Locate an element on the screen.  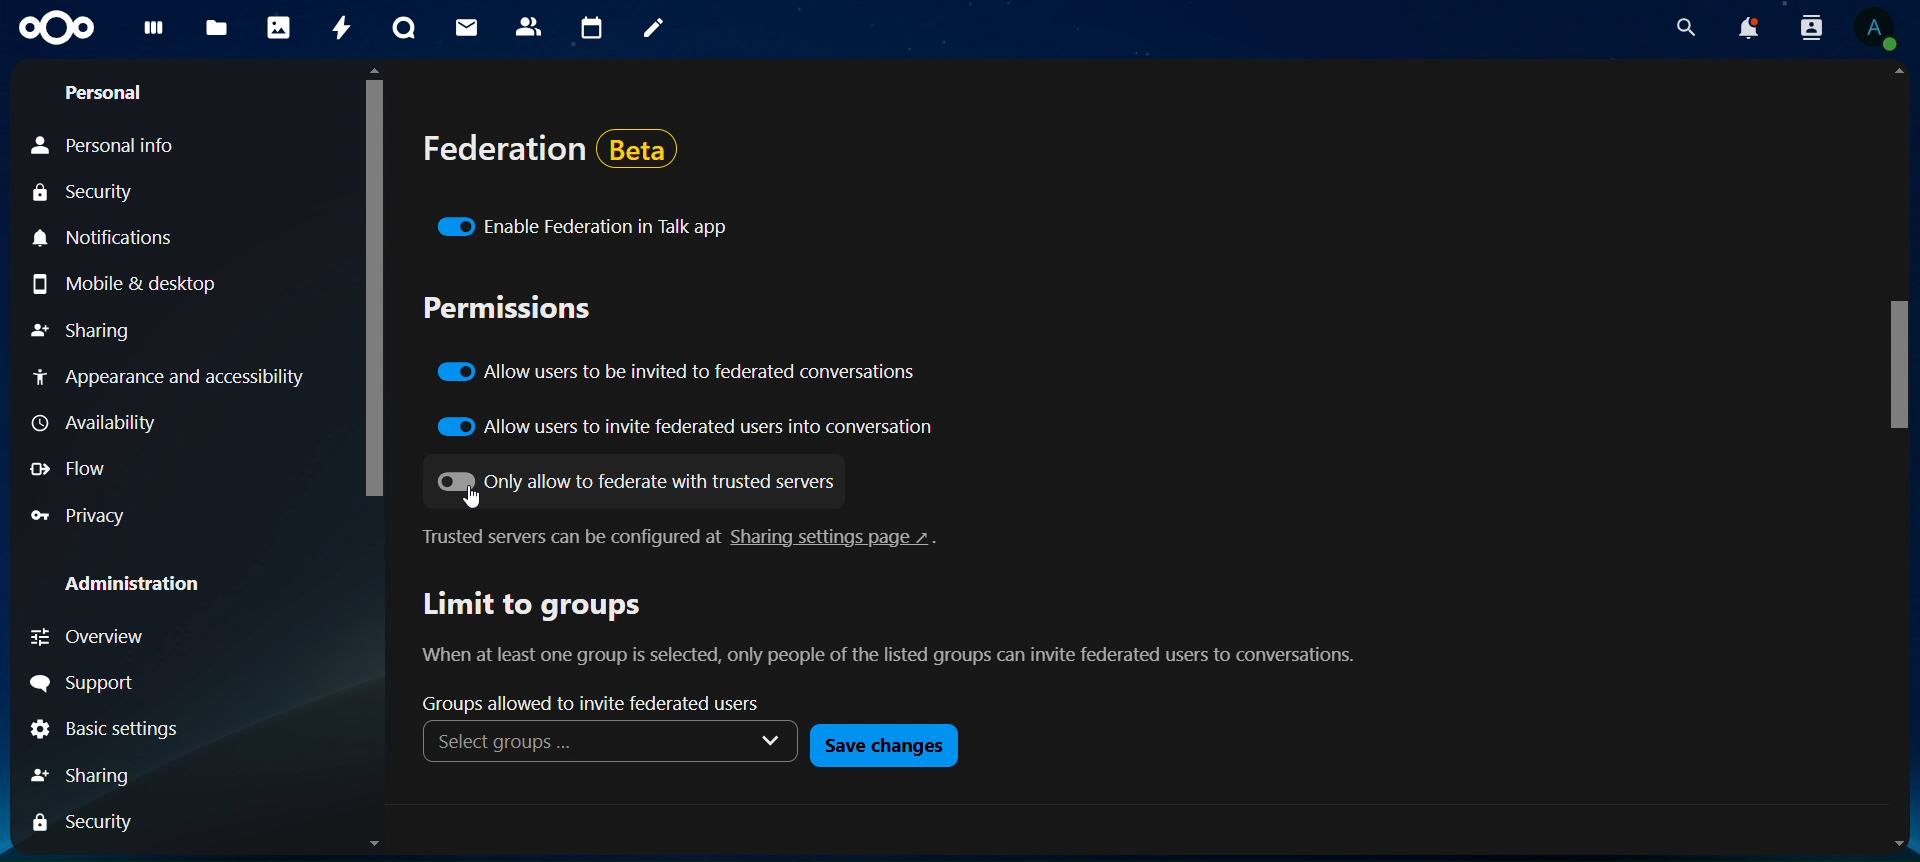
mail is located at coordinates (467, 27).